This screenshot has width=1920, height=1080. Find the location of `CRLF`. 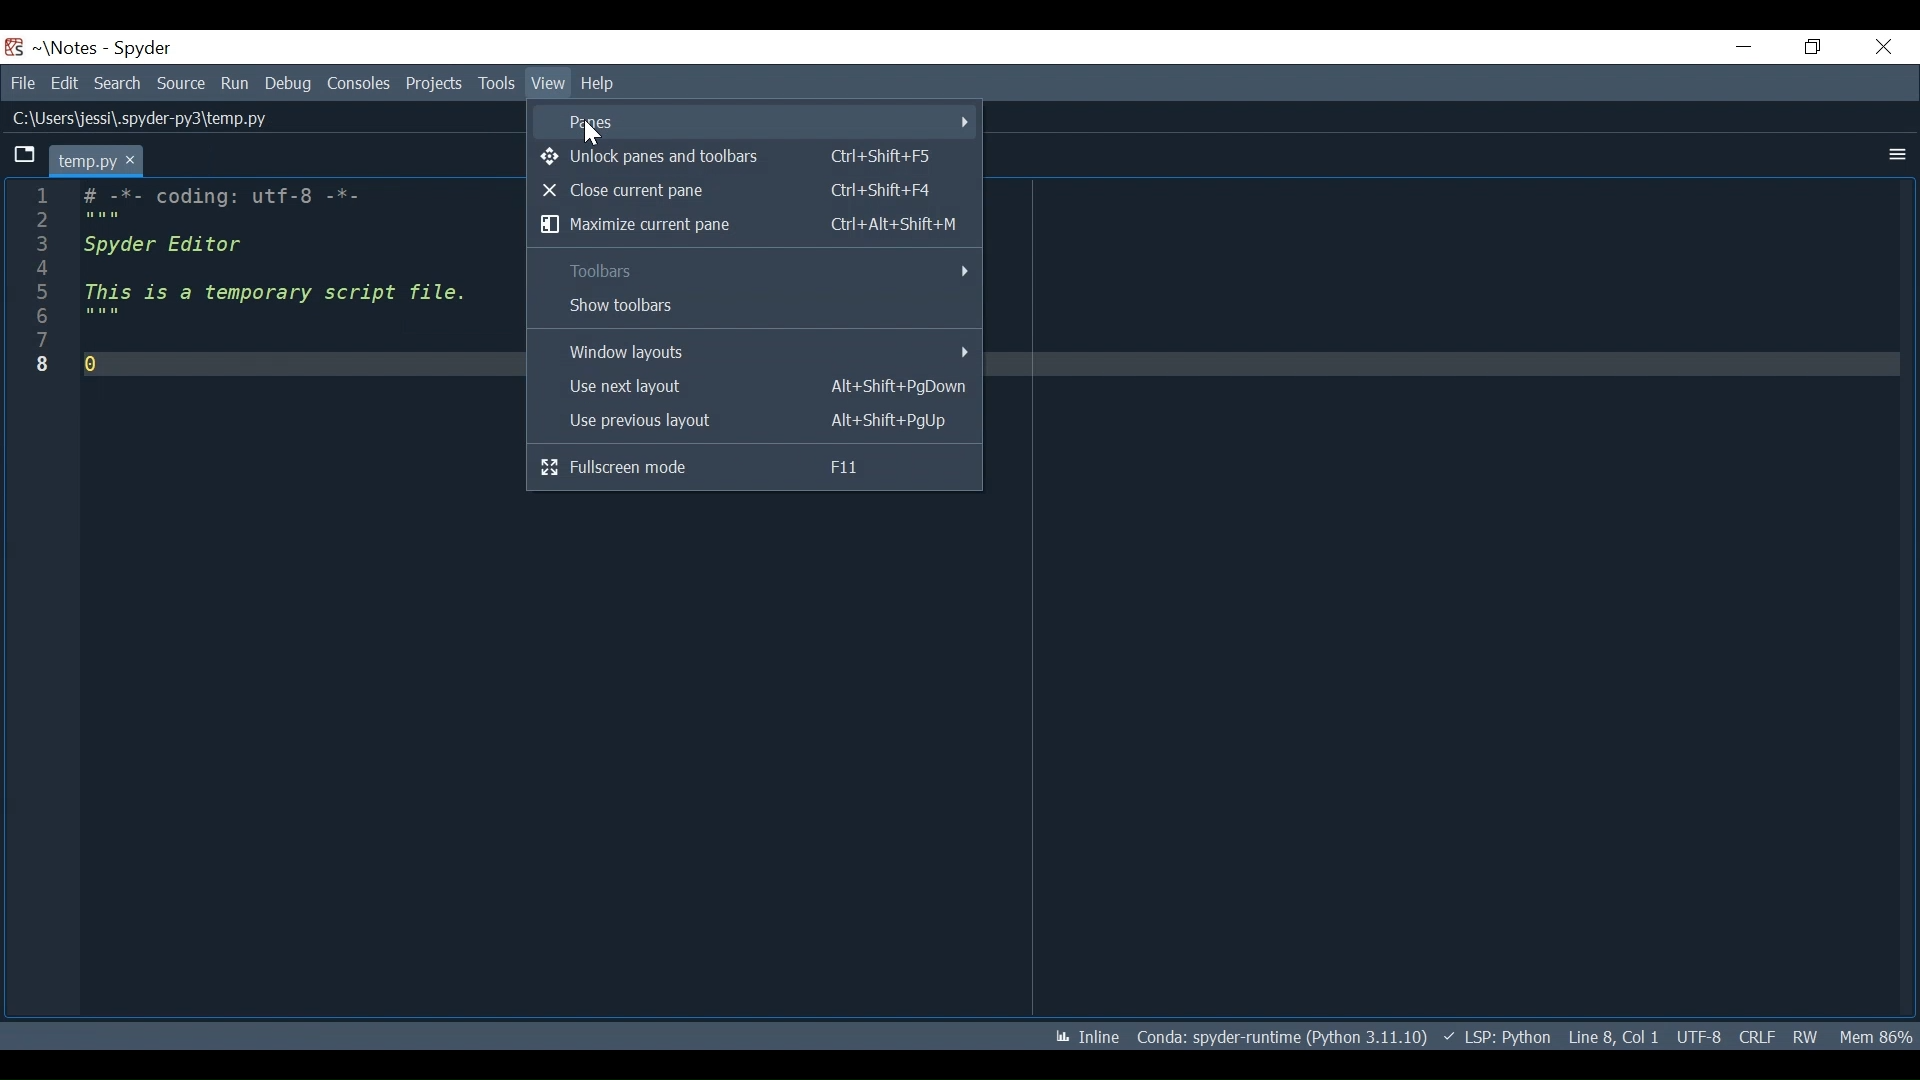

CRLF is located at coordinates (1754, 1036).